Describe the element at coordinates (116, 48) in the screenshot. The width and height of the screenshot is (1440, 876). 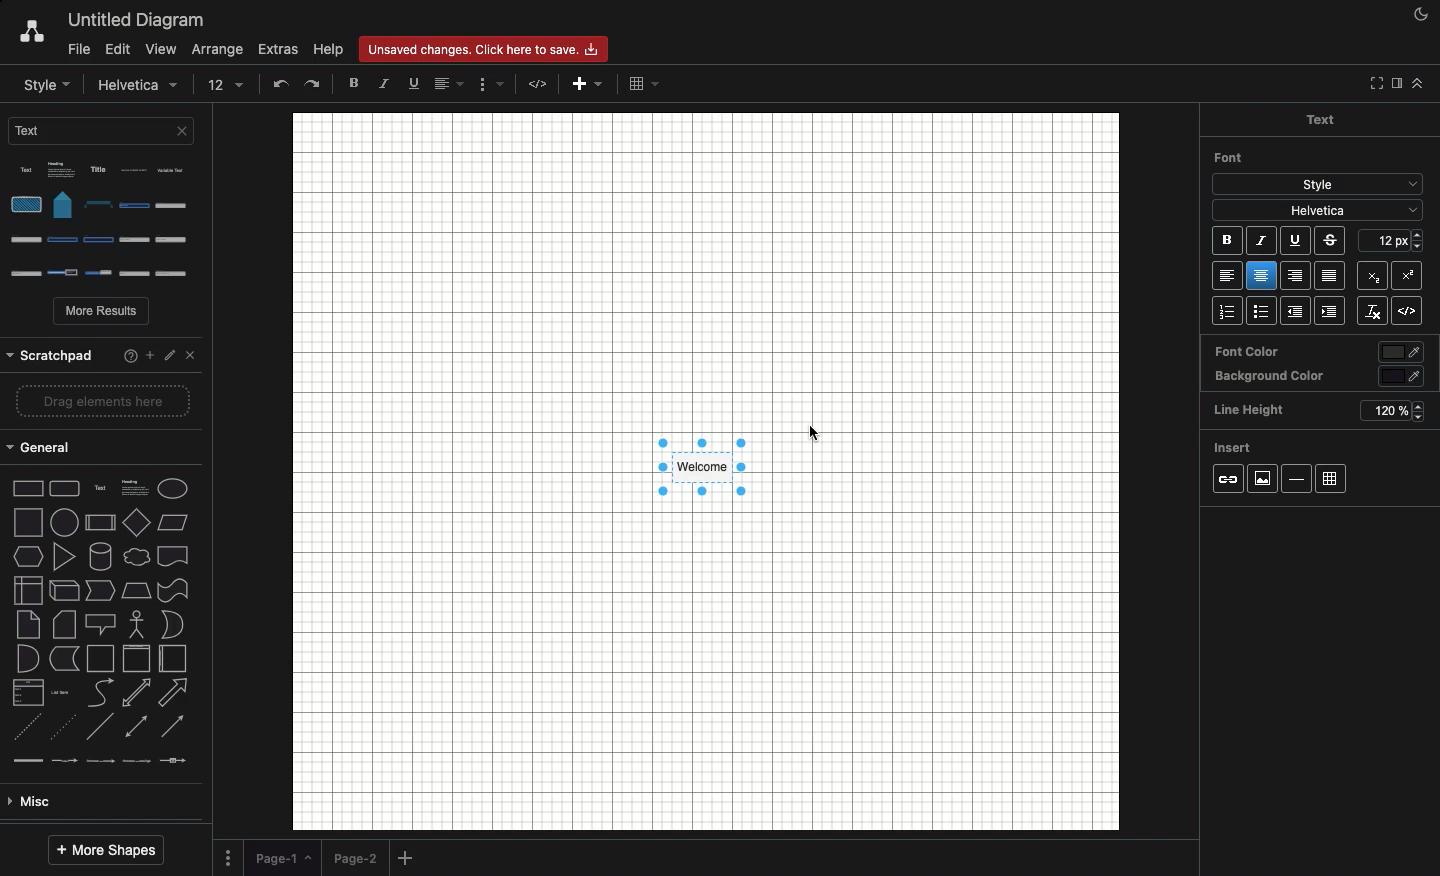
I see `Edit` at that location.